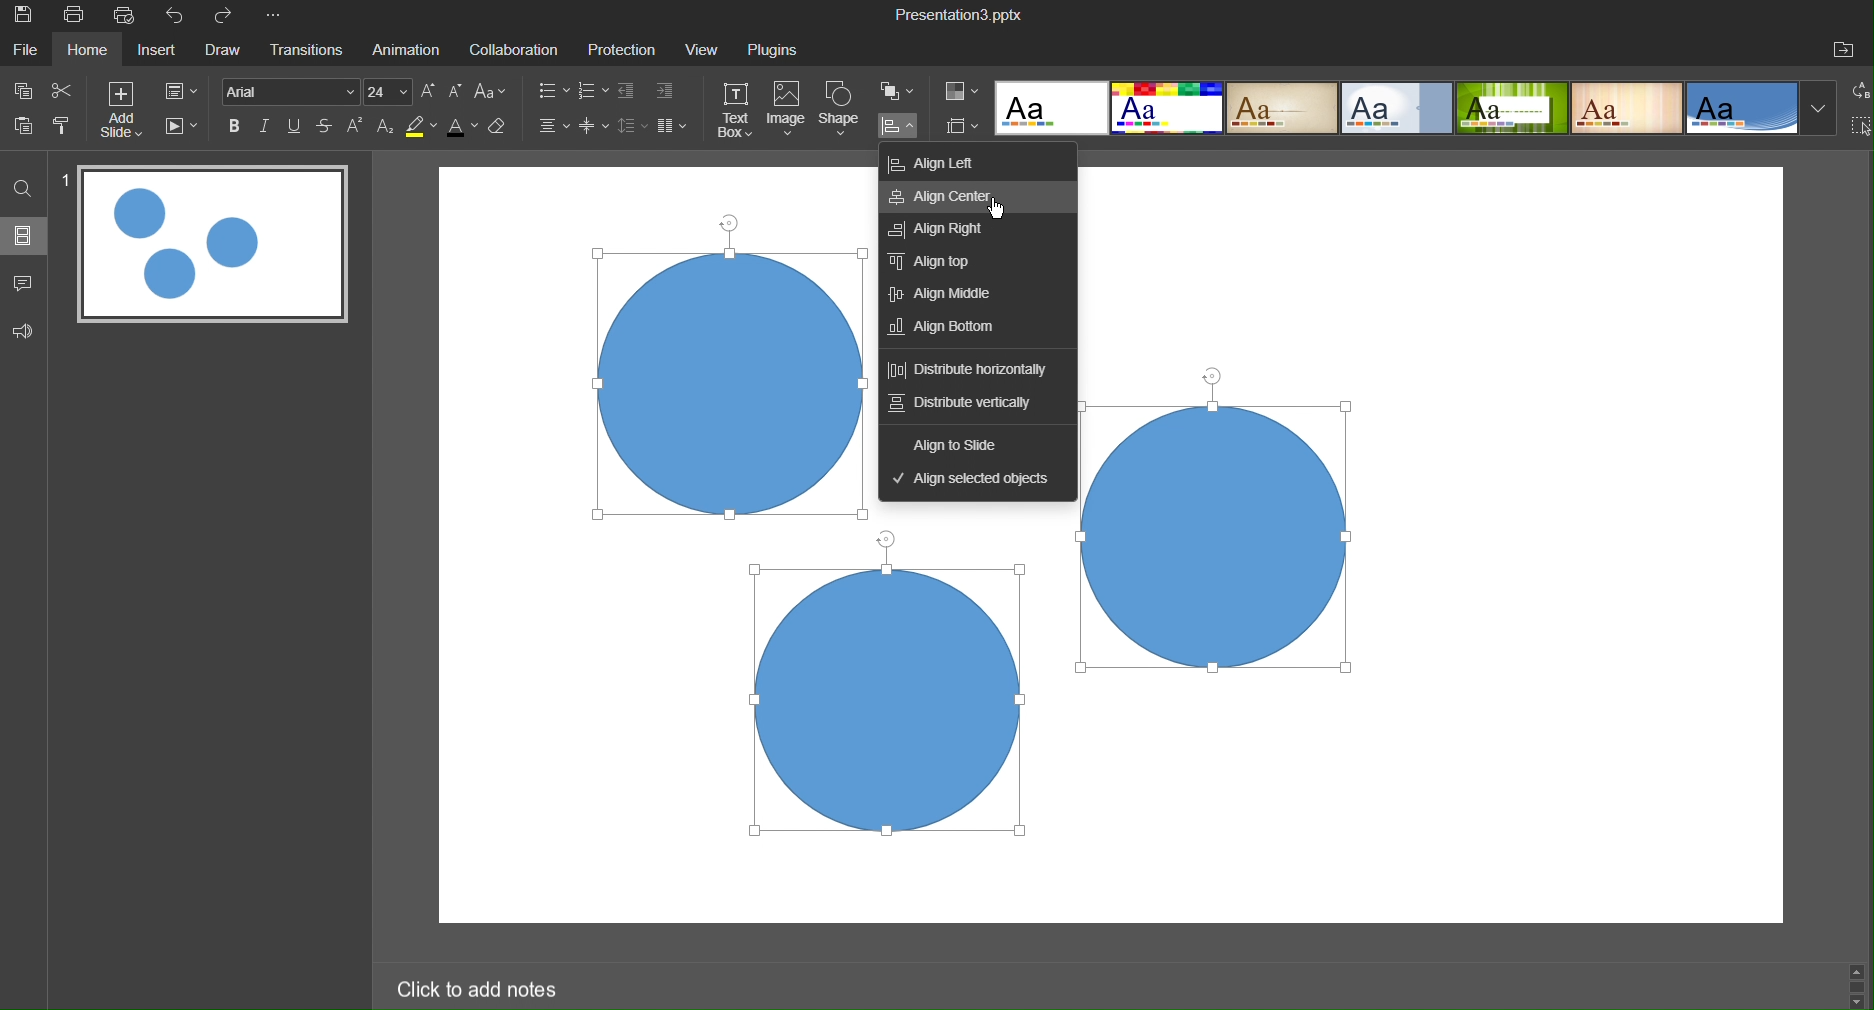  Describe the element at coordinates (78, 16) in the screenshot. I see `Print` at that location.